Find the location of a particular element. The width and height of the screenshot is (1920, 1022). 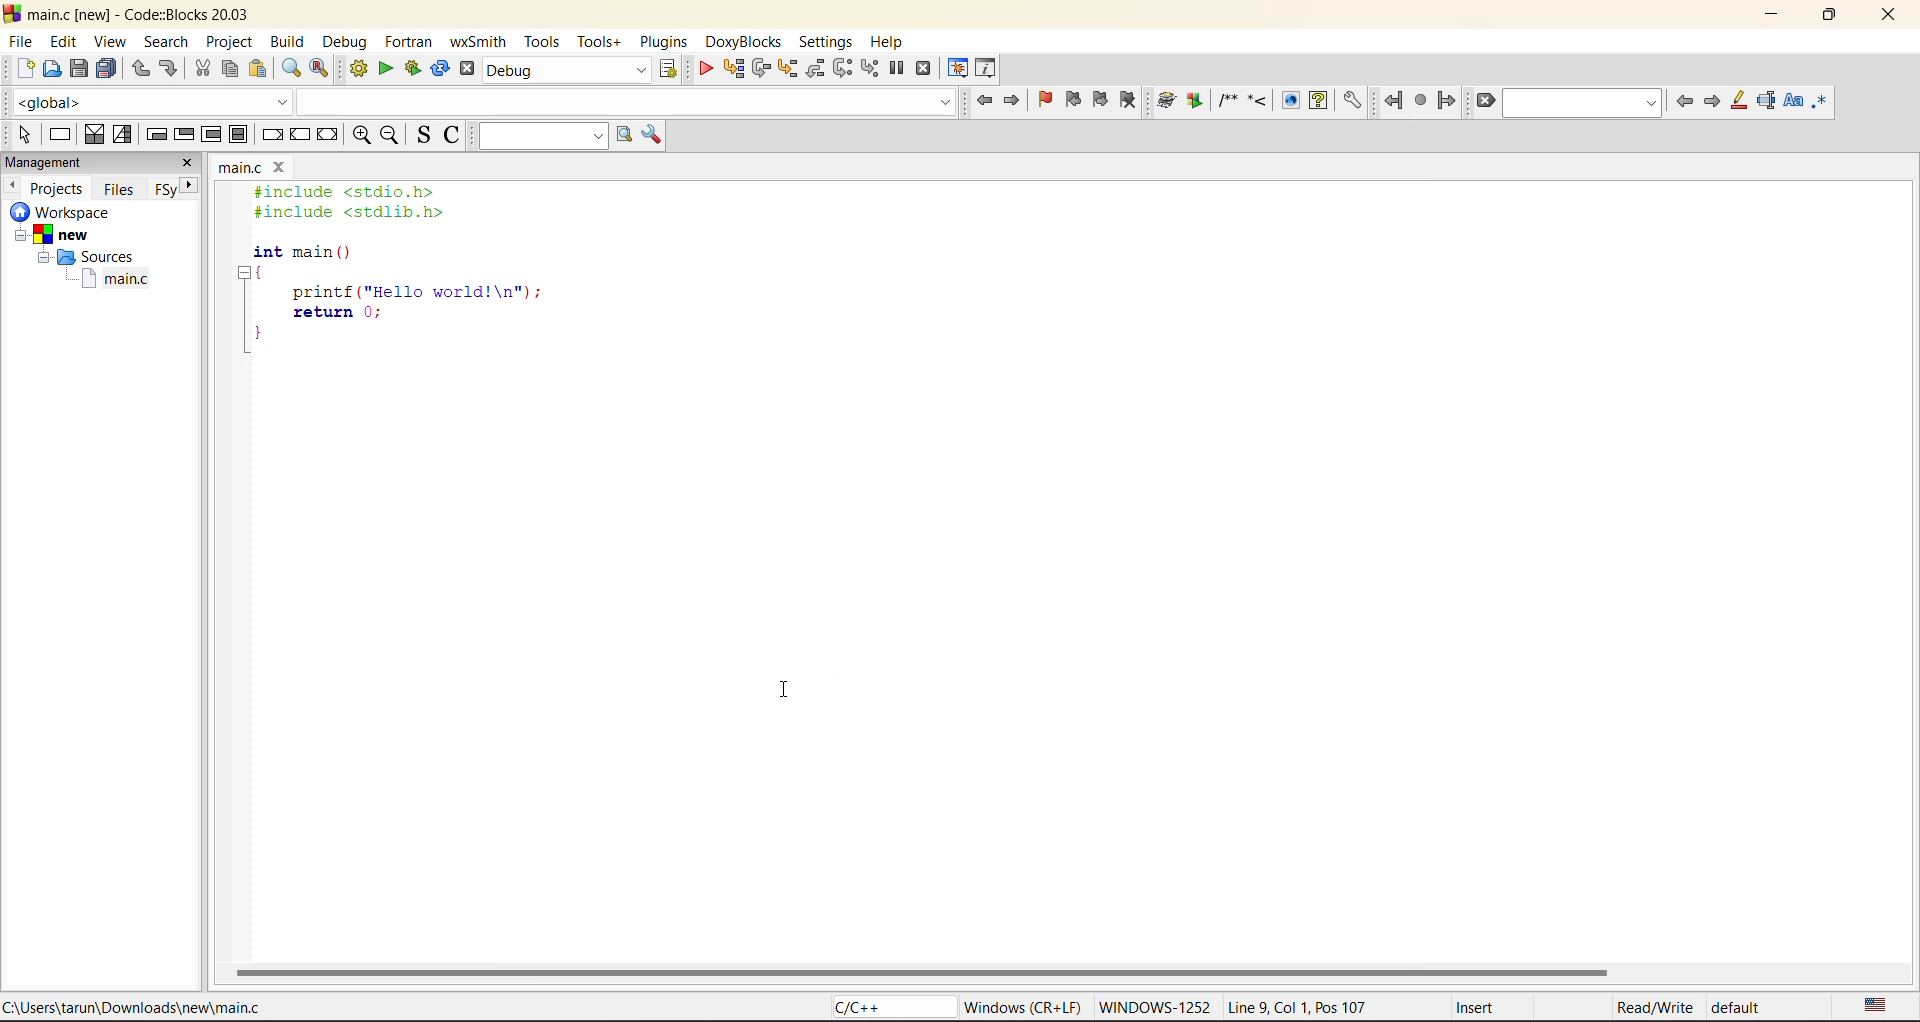

step into instruction is located at coordinates (871, 69).